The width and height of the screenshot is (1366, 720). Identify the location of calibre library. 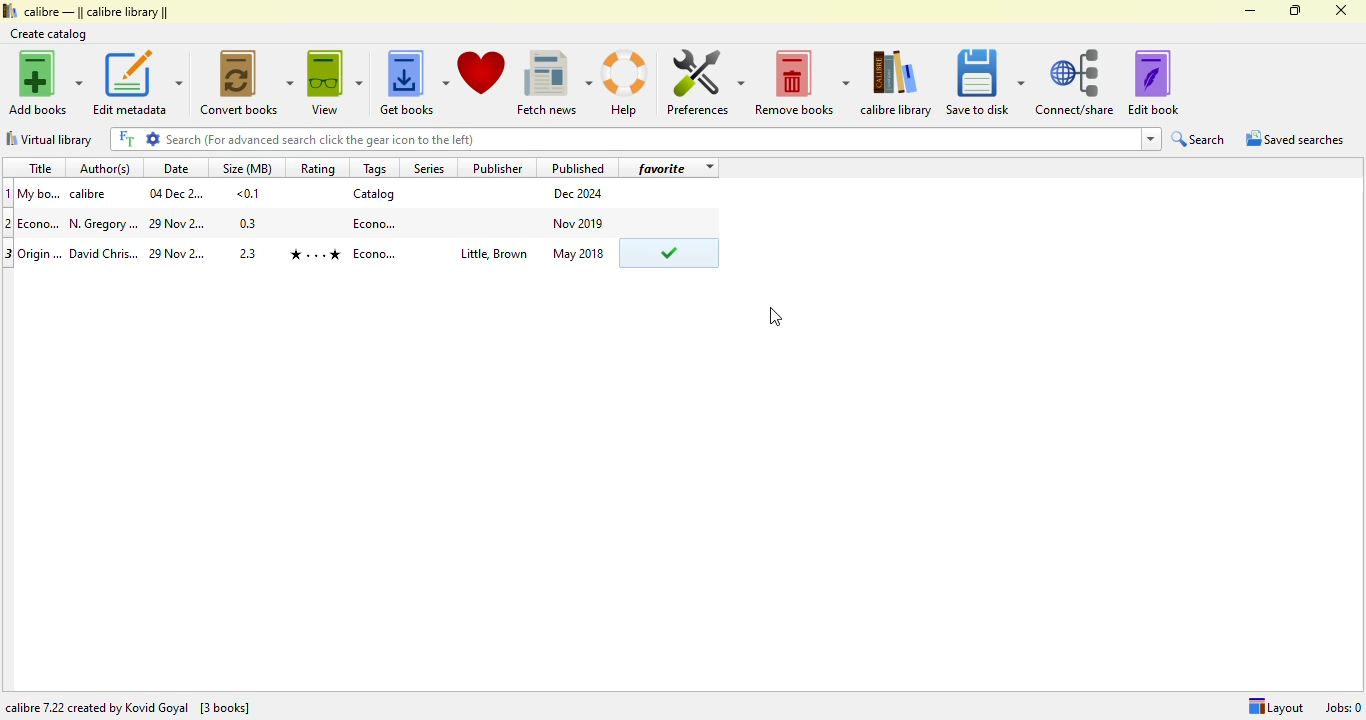
(97, 11).